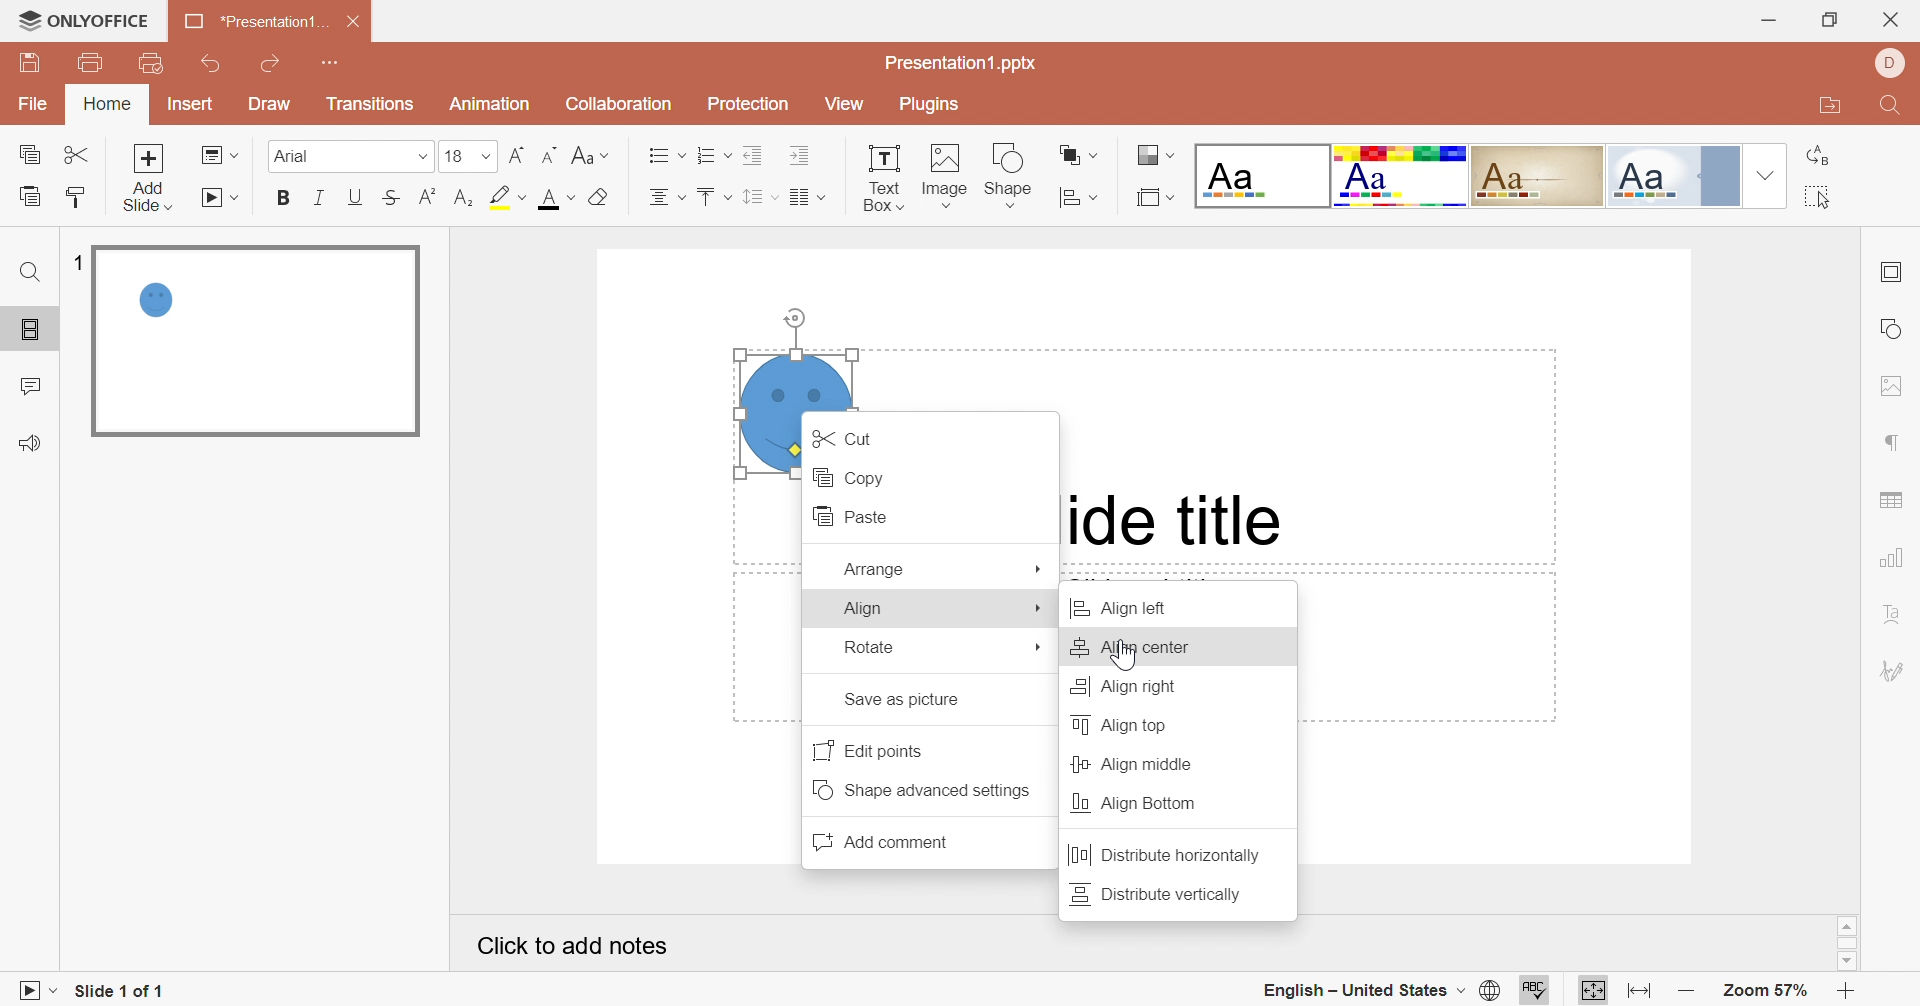 Image resolution: width=1920 pixels, height=1006 pixels. I want to click on Change slide layout, so click(221, 154).